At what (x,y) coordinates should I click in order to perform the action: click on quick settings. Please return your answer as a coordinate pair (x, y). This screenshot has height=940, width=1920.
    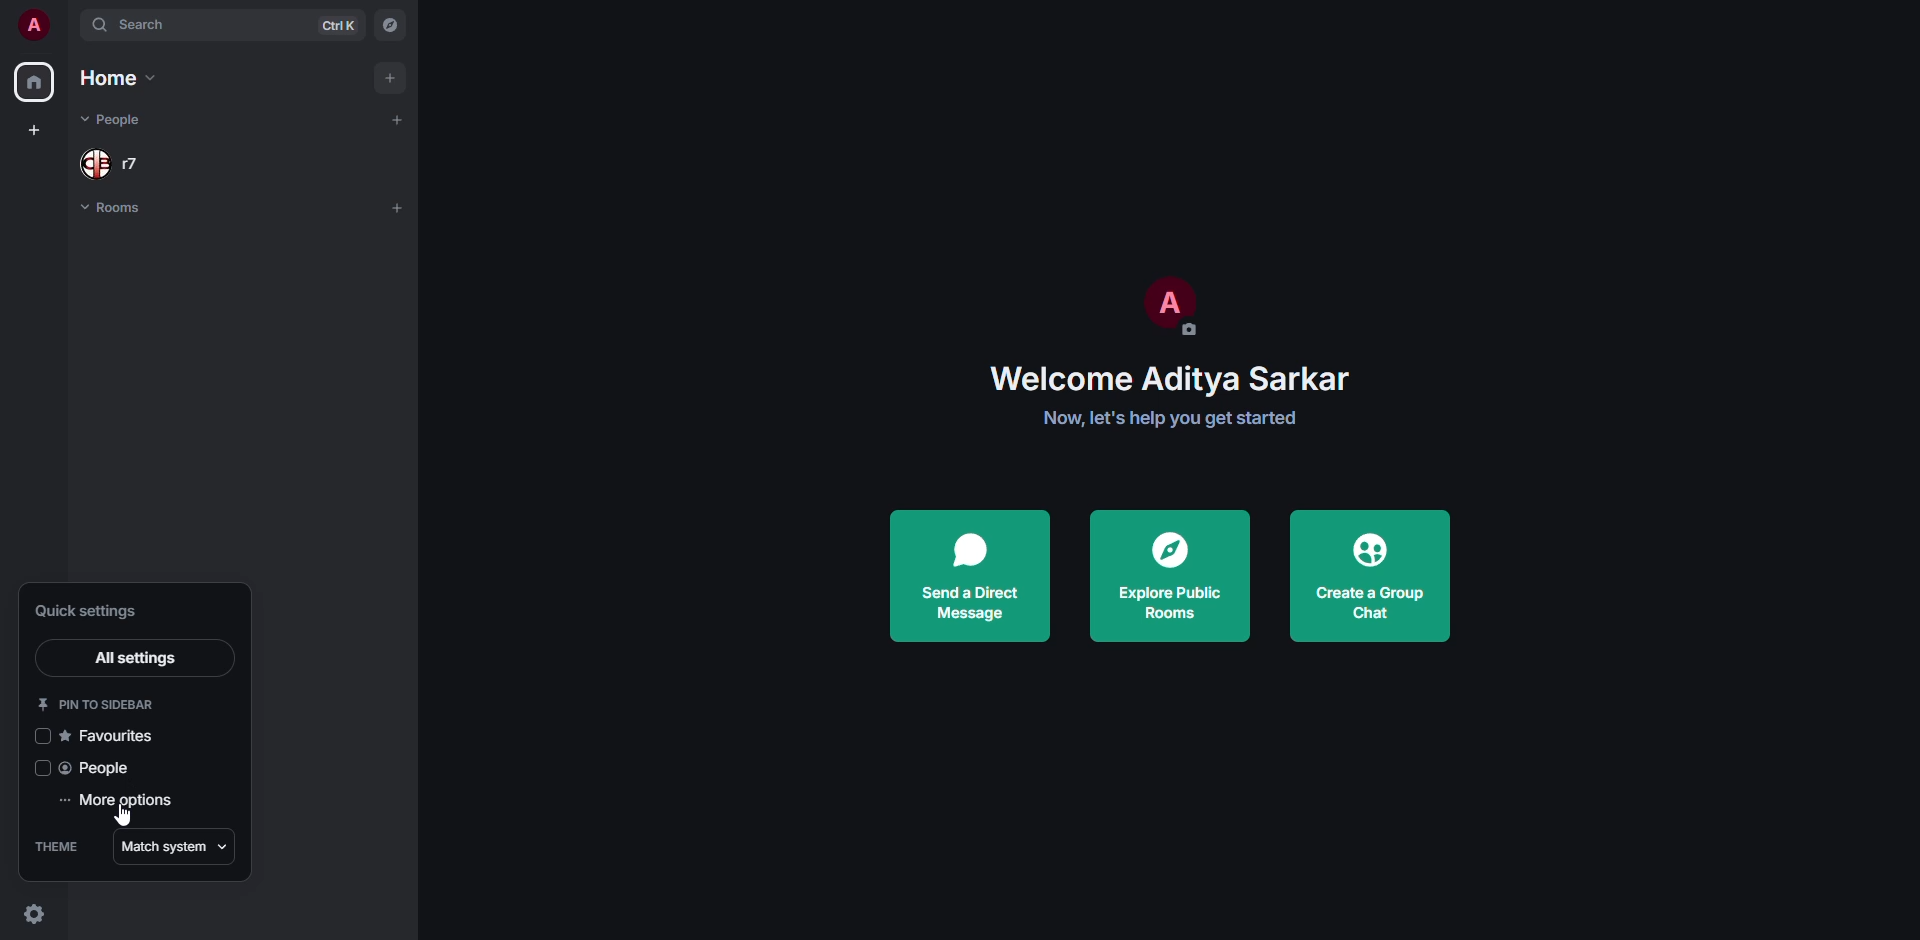
    Looking at the image, I should click on (98, 610).